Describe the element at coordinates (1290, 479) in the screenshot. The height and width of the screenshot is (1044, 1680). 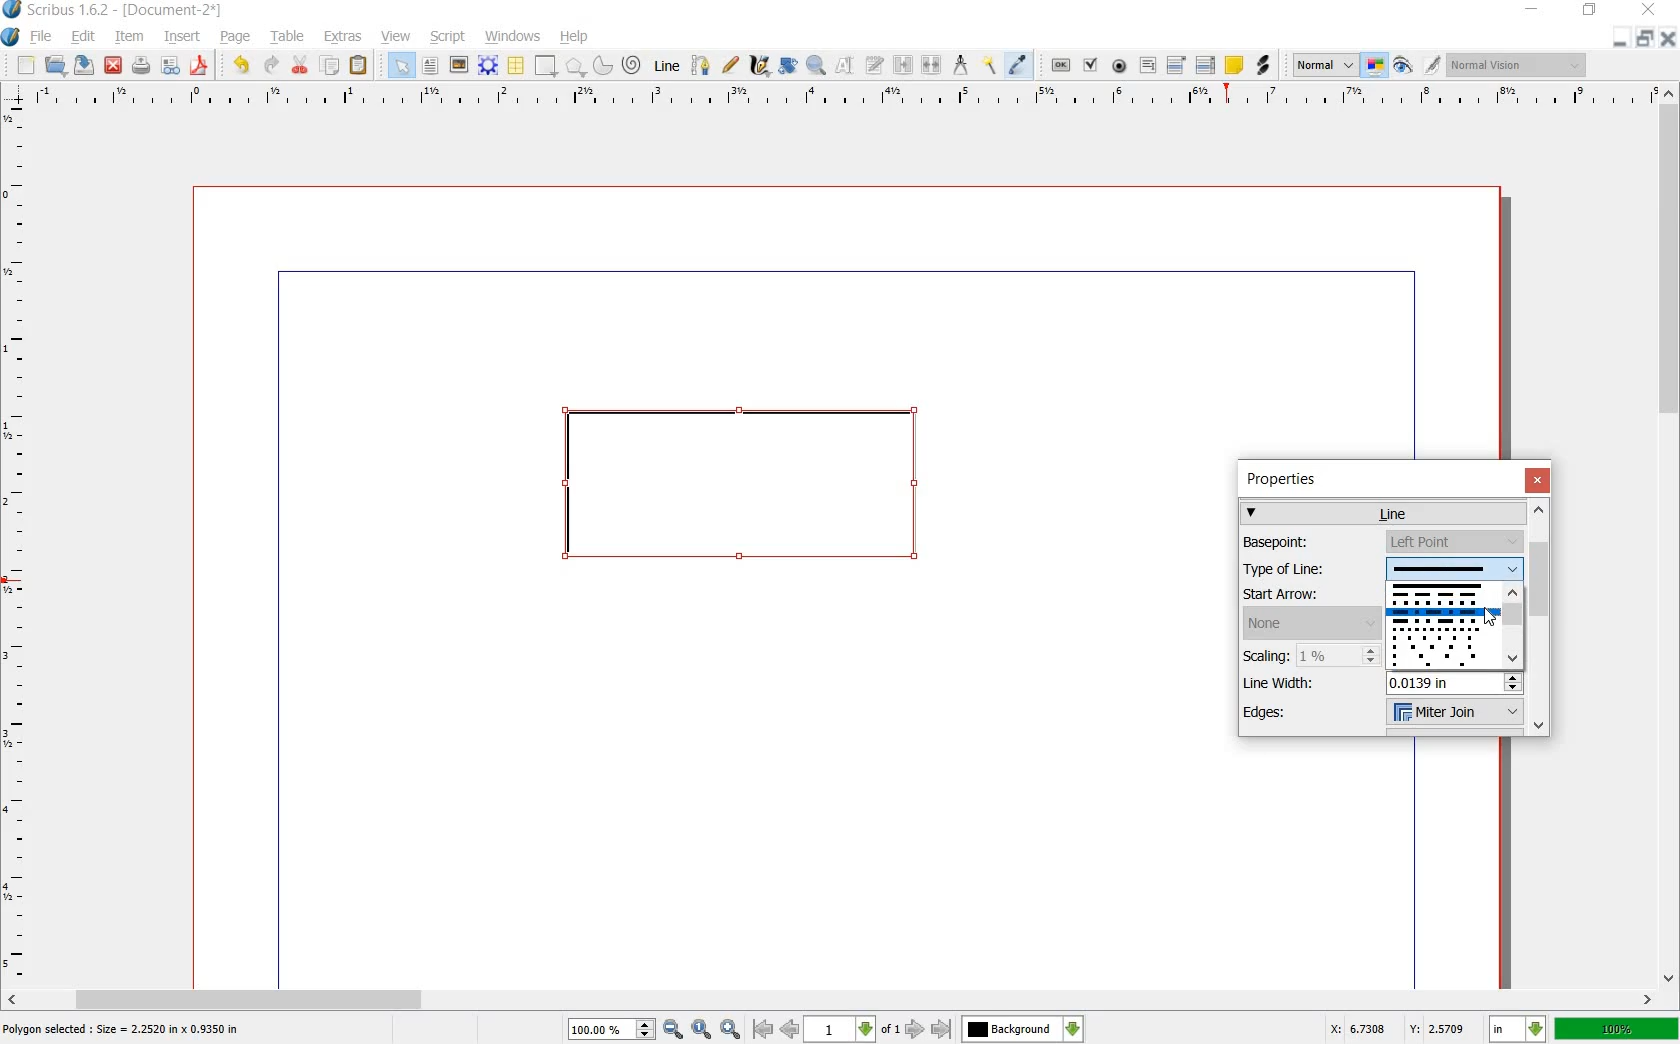
I see `properties` at that location.